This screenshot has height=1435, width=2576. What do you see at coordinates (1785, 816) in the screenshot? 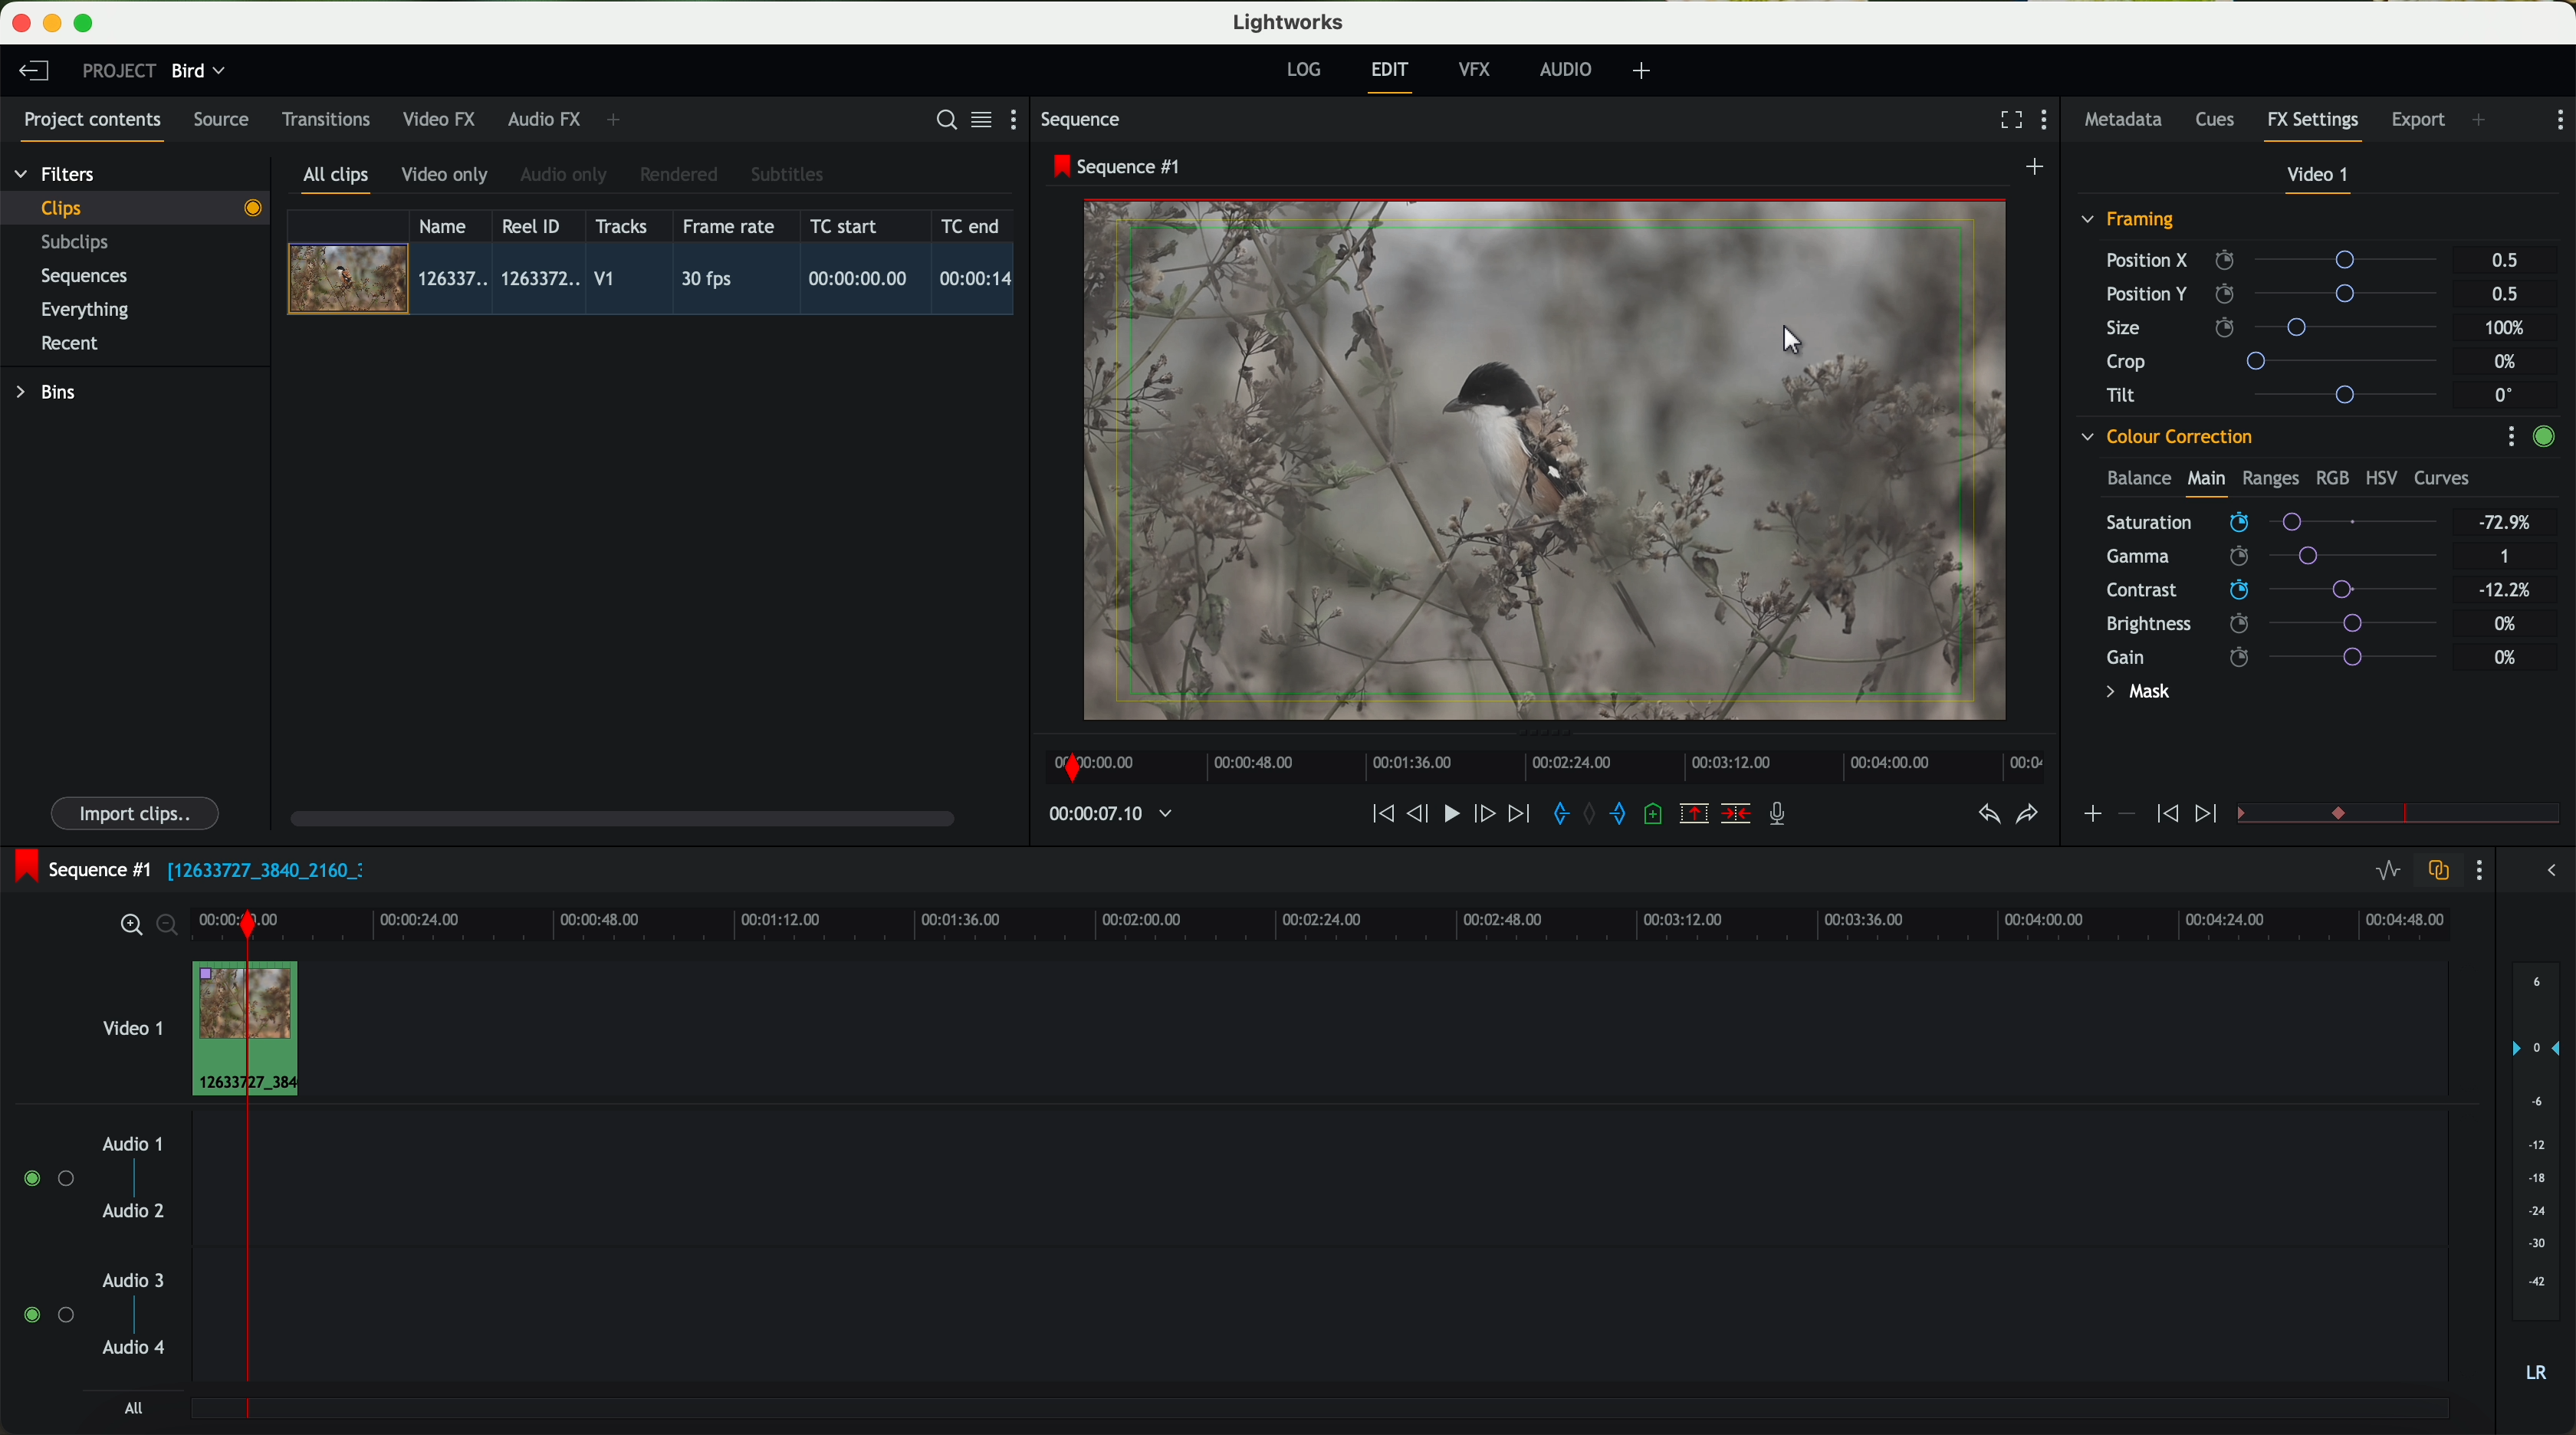
I see `record a voice-over` at bounding box center [1785, 816].